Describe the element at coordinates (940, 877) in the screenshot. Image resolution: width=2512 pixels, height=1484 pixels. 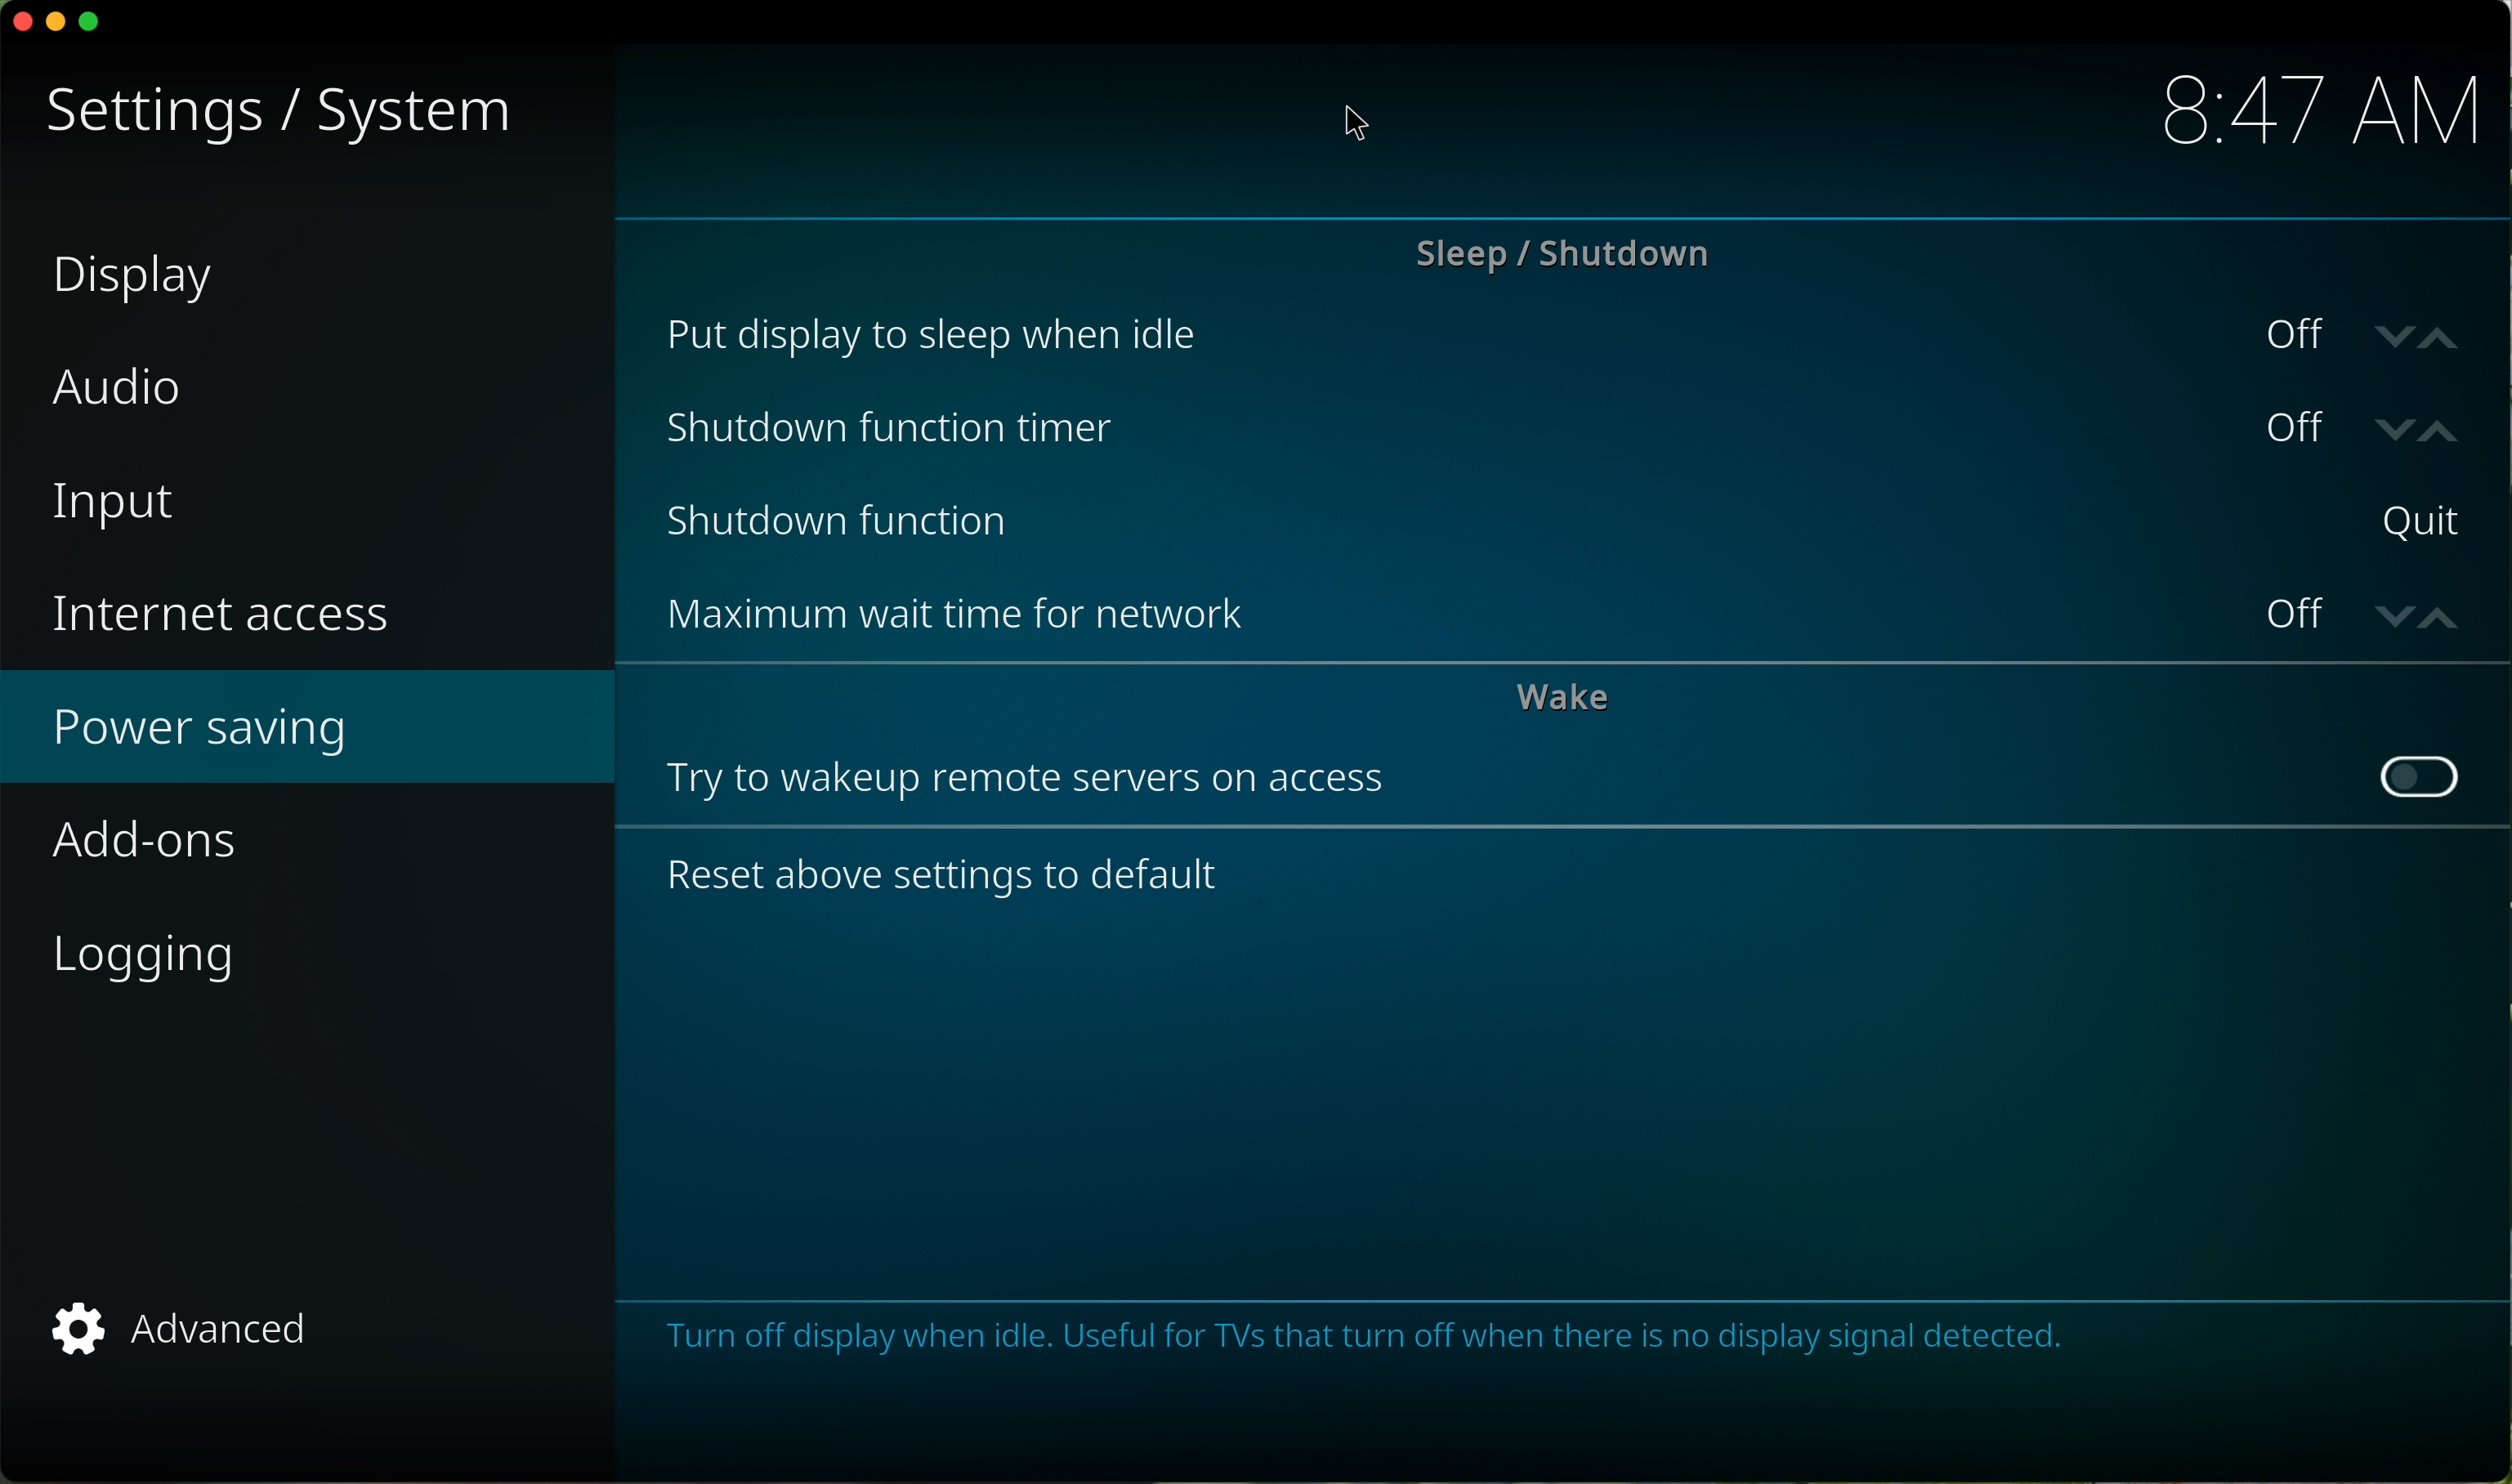
I see `reset above settings to default` at that location.